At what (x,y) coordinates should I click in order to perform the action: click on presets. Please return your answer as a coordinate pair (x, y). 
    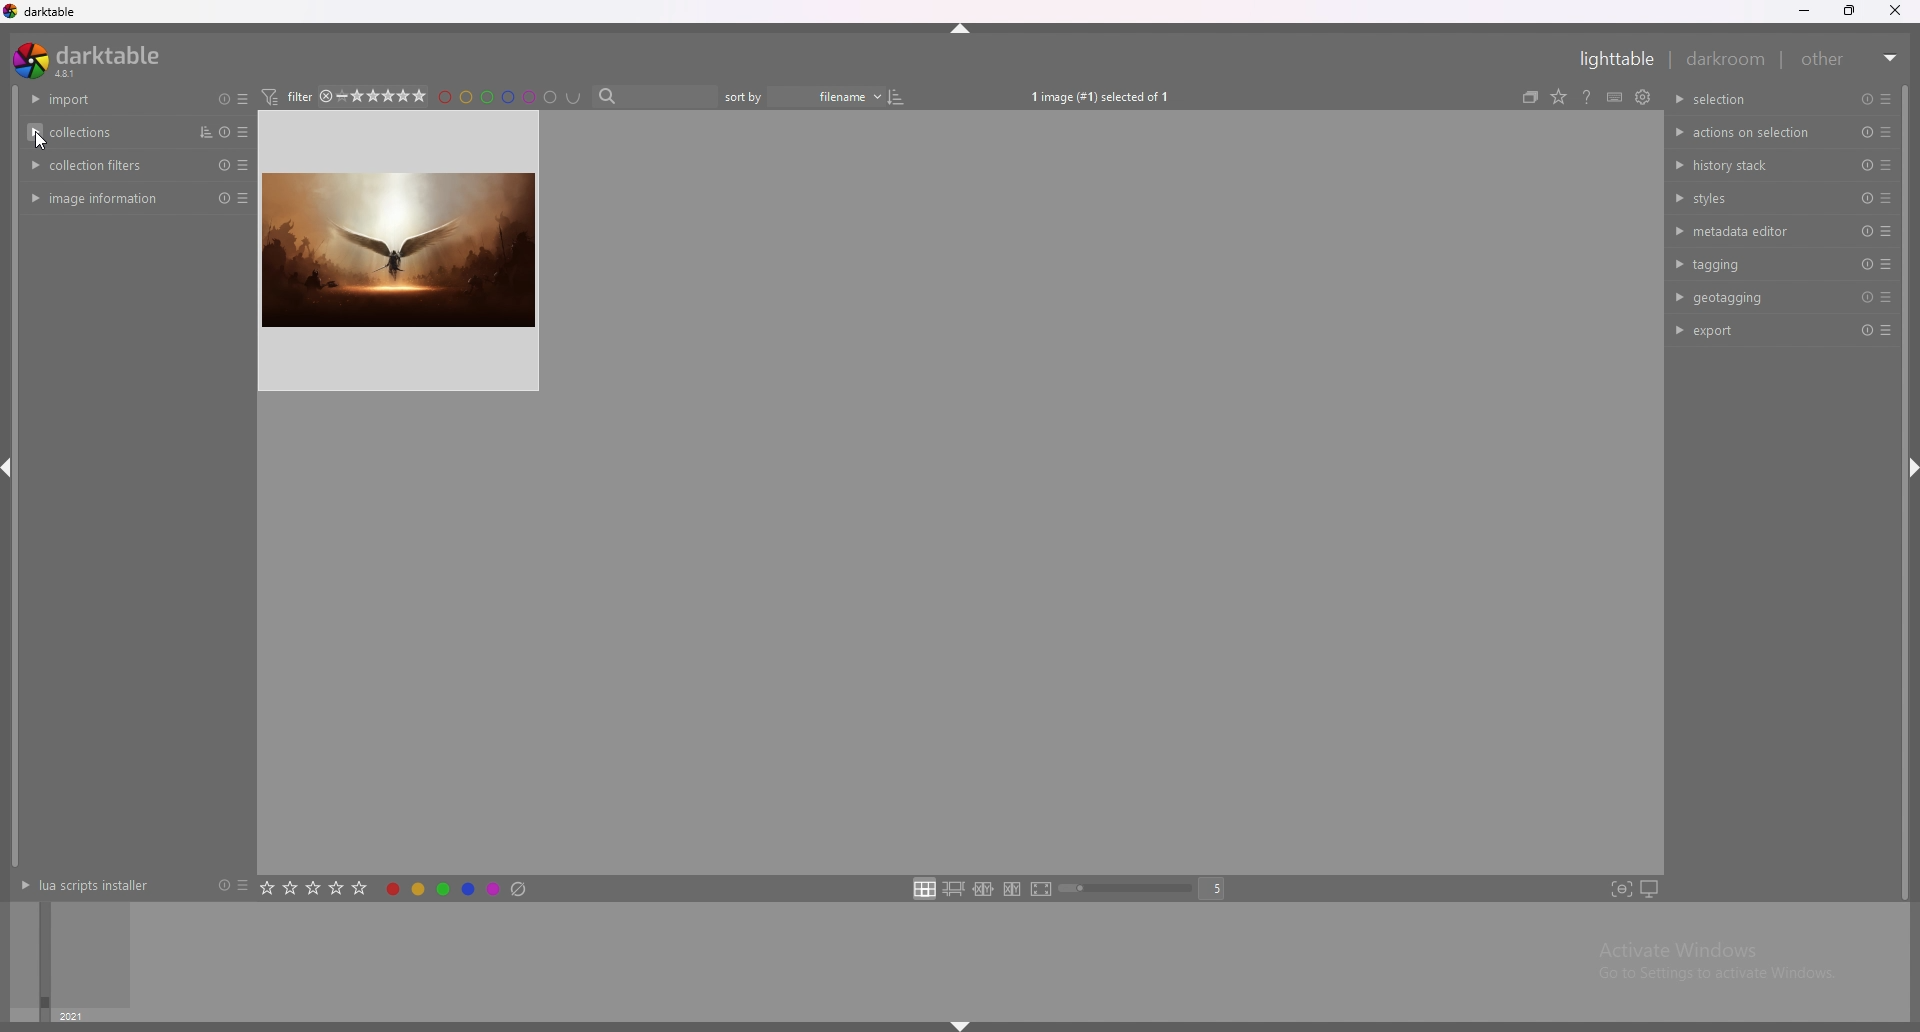
    Looking at the image, I should click on (1886, 231).